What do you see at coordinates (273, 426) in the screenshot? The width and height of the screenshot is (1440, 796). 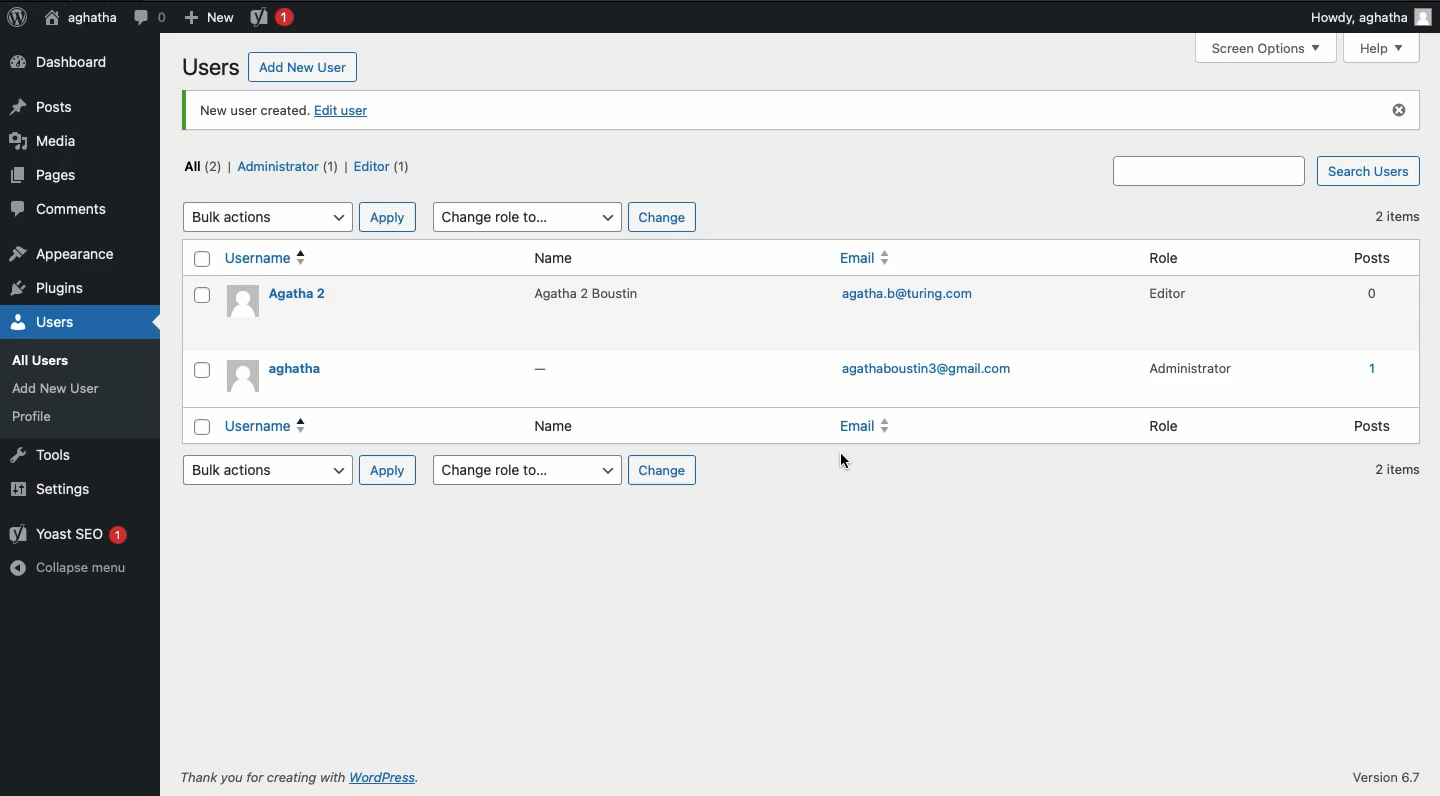 I see `Username` at bounding box center [273, 426].